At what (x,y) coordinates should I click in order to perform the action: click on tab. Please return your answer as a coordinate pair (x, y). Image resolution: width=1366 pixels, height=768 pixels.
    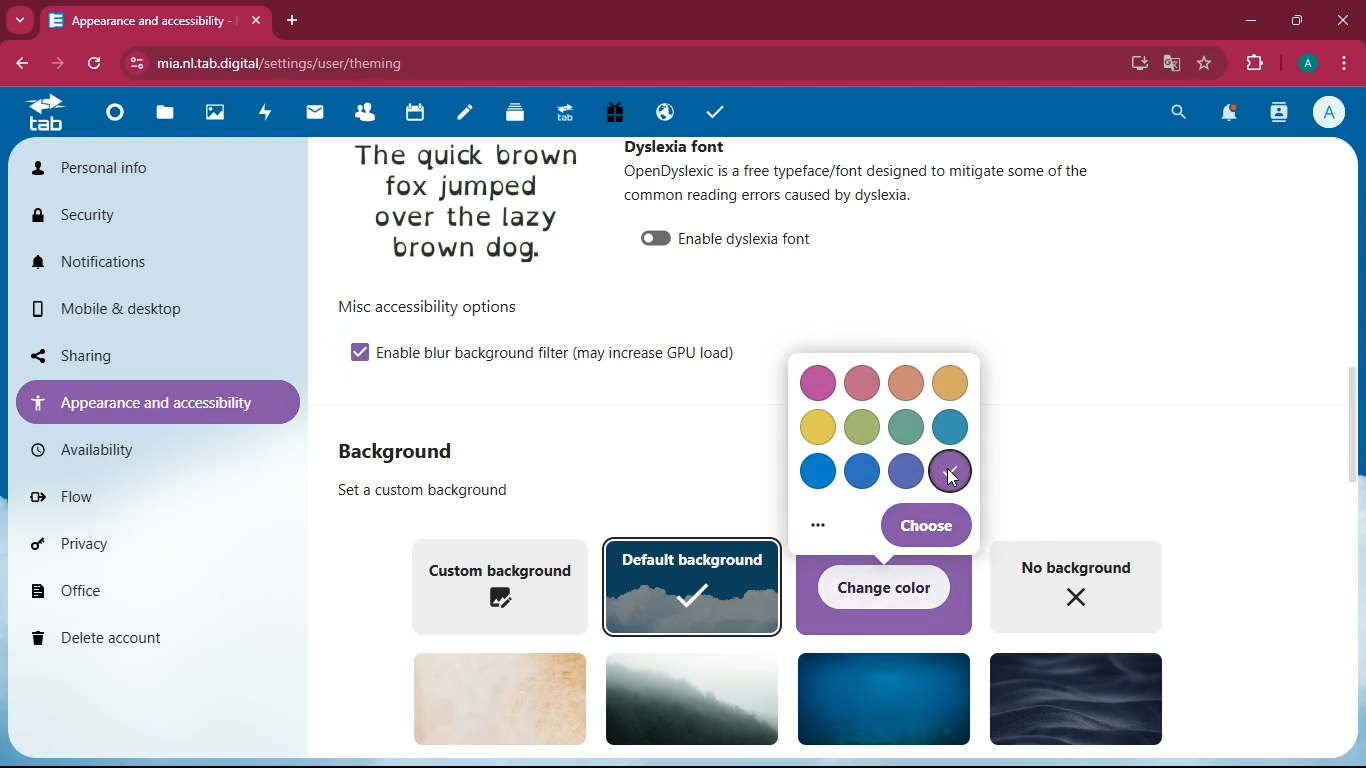
    Looking at the image, I should click on (563, 113).